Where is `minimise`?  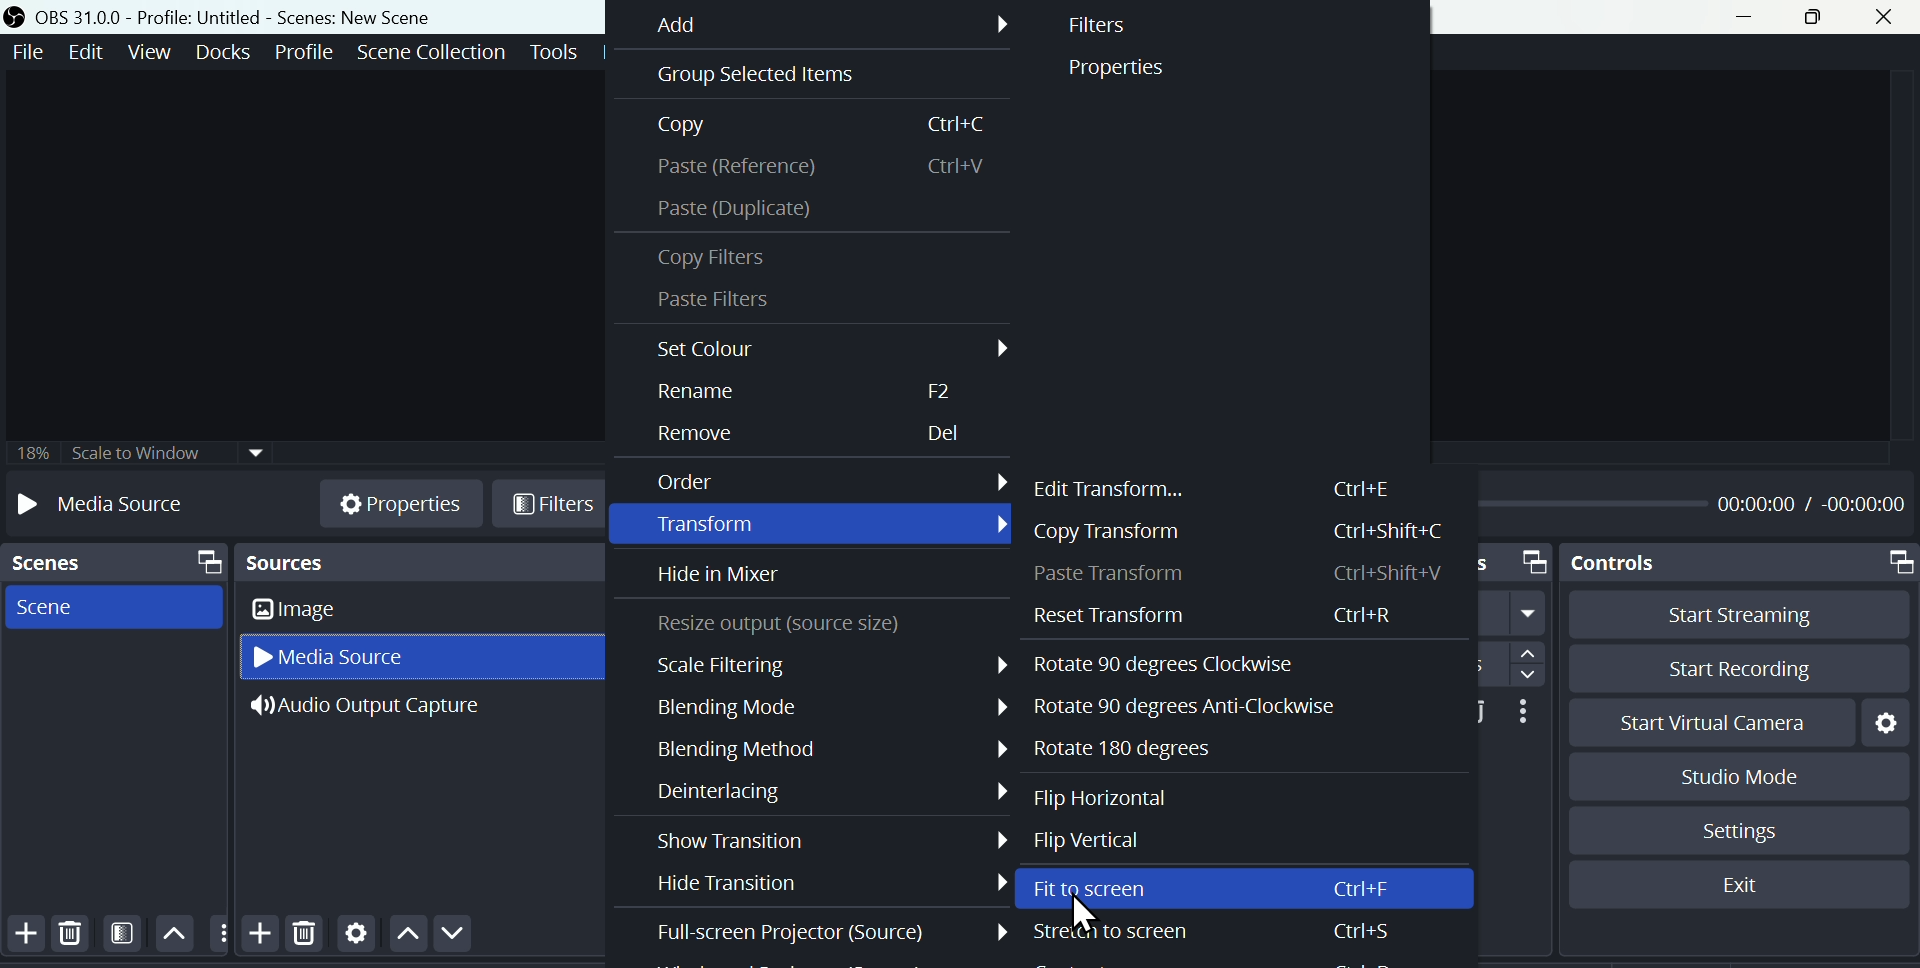 minimise is located at coordinates (1755, 16).